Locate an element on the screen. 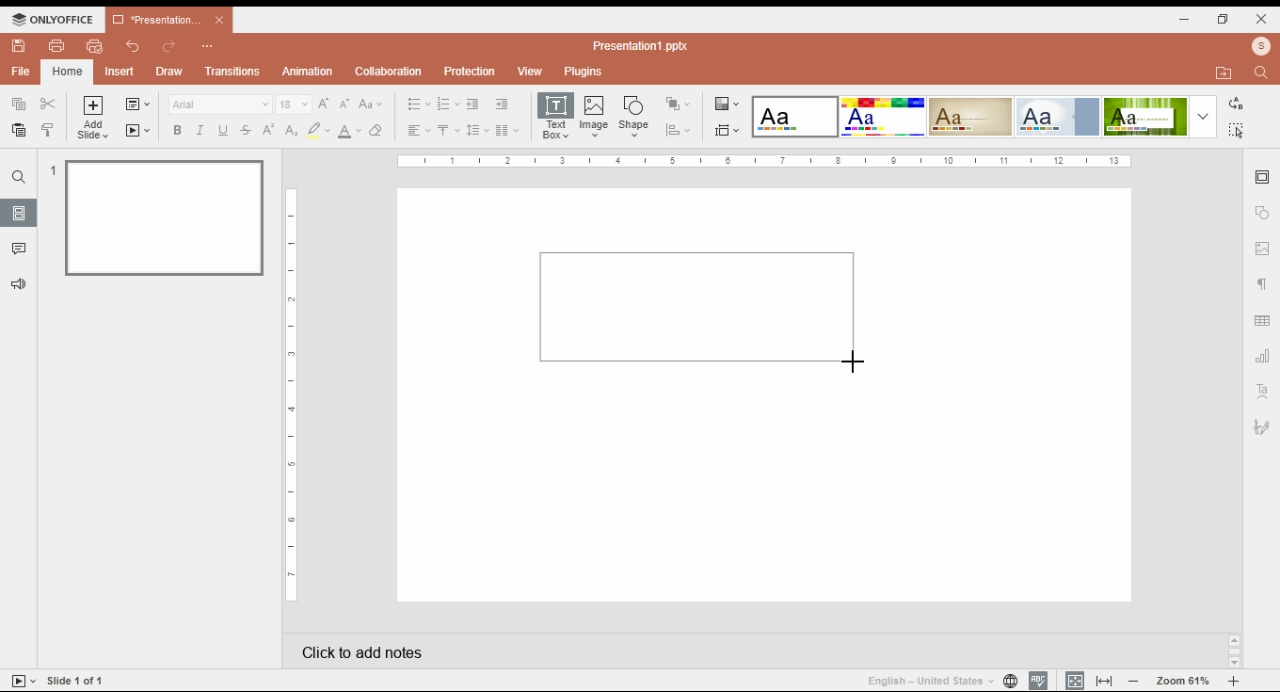 The image size is (1280, 692). bullets is located at coordinates (418, 103).